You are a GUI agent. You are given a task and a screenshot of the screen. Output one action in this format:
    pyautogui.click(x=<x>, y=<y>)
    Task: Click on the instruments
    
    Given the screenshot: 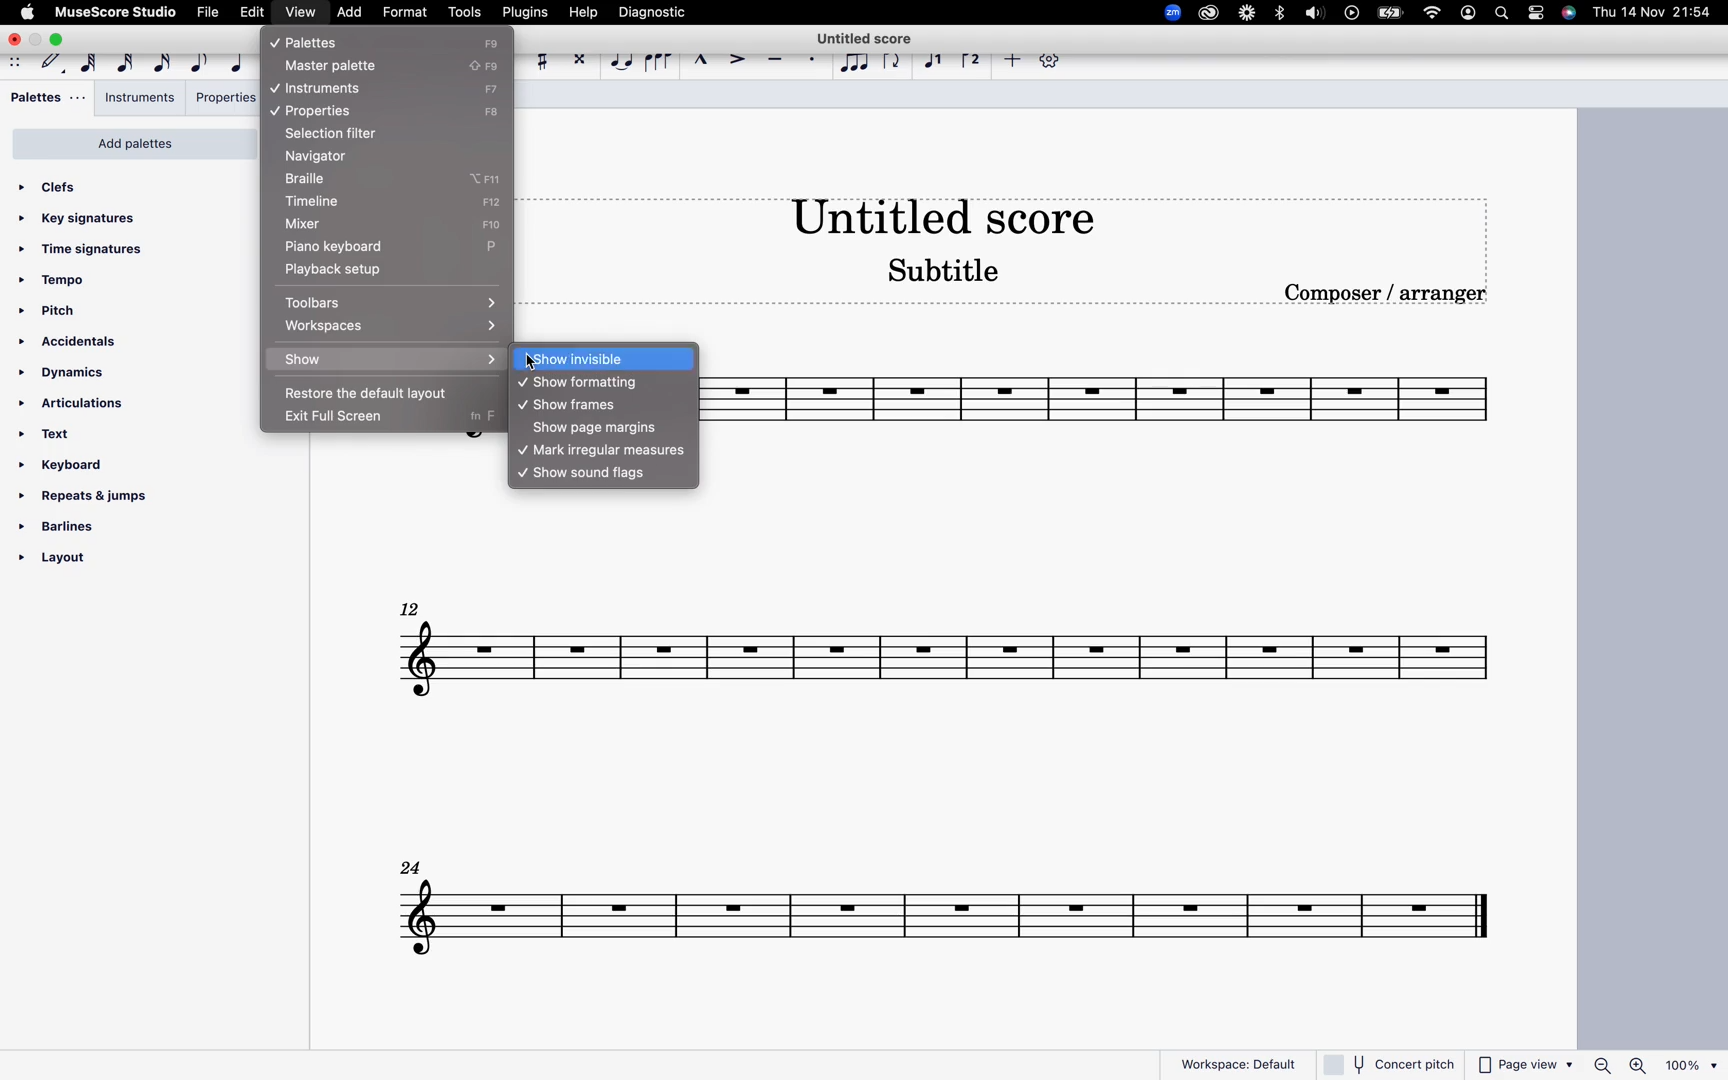 What is the action you would take?
    pyautogui.click(x=138, y=99)
    